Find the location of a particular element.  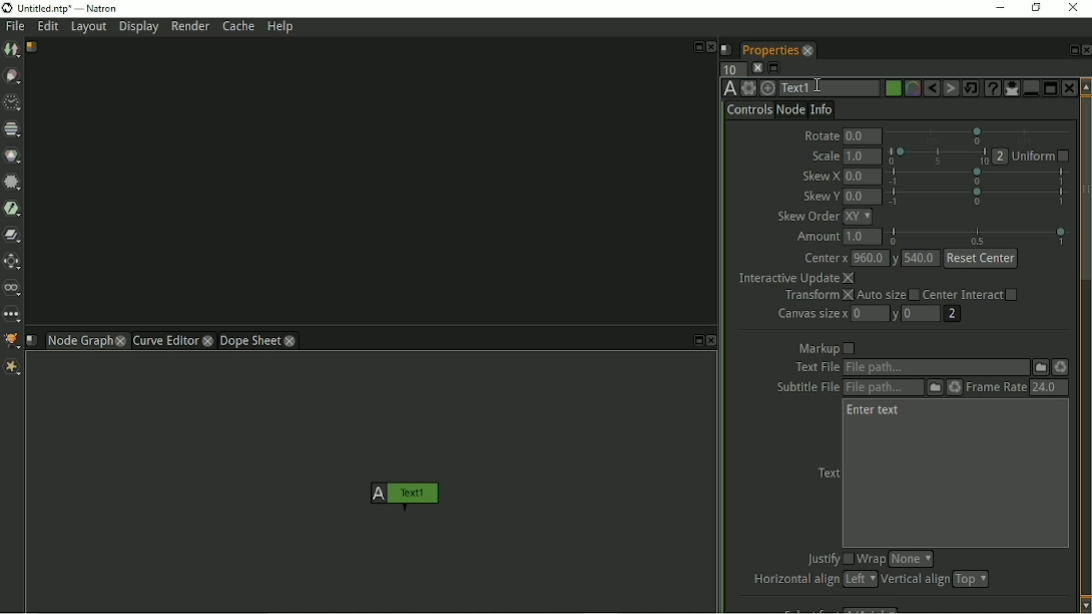

Reset Center is located at coordinates (982, 259).